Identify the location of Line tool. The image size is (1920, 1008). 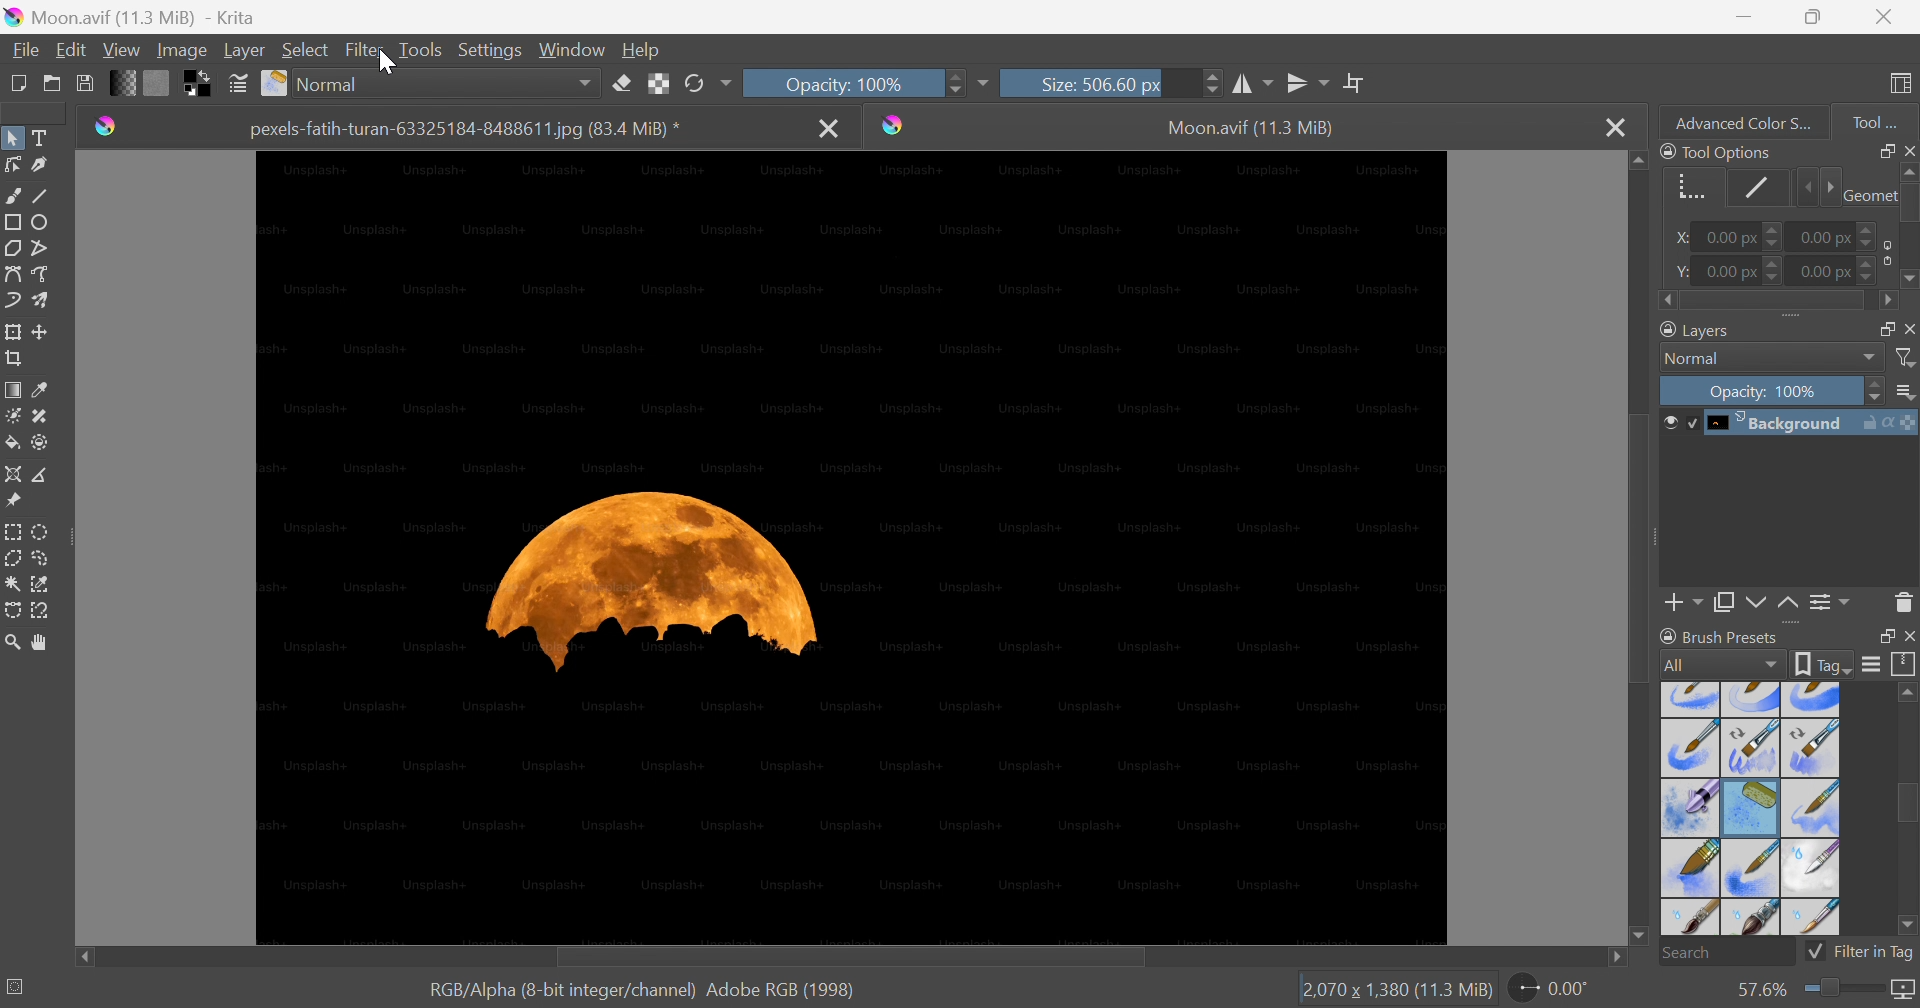
(41, 191).